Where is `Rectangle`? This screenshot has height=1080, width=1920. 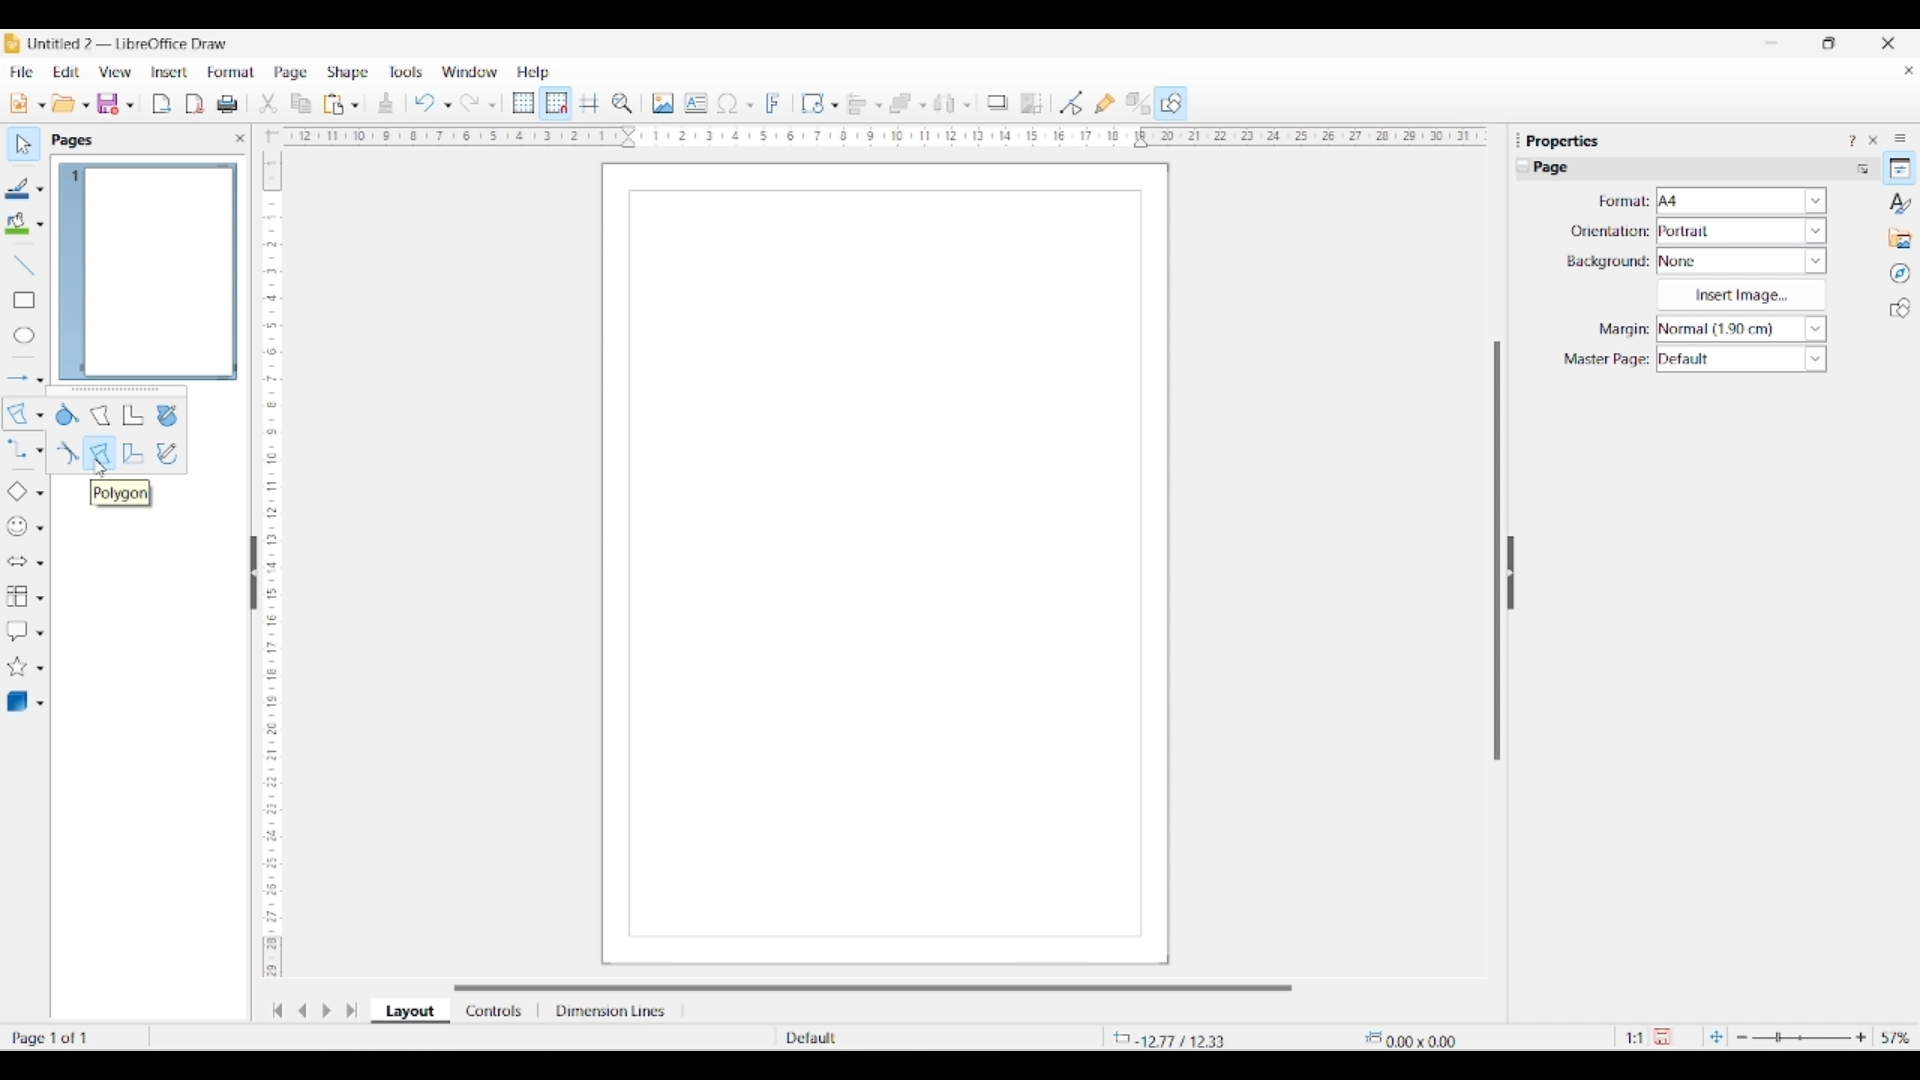
Rectangle is located at coordinates (24, 300).